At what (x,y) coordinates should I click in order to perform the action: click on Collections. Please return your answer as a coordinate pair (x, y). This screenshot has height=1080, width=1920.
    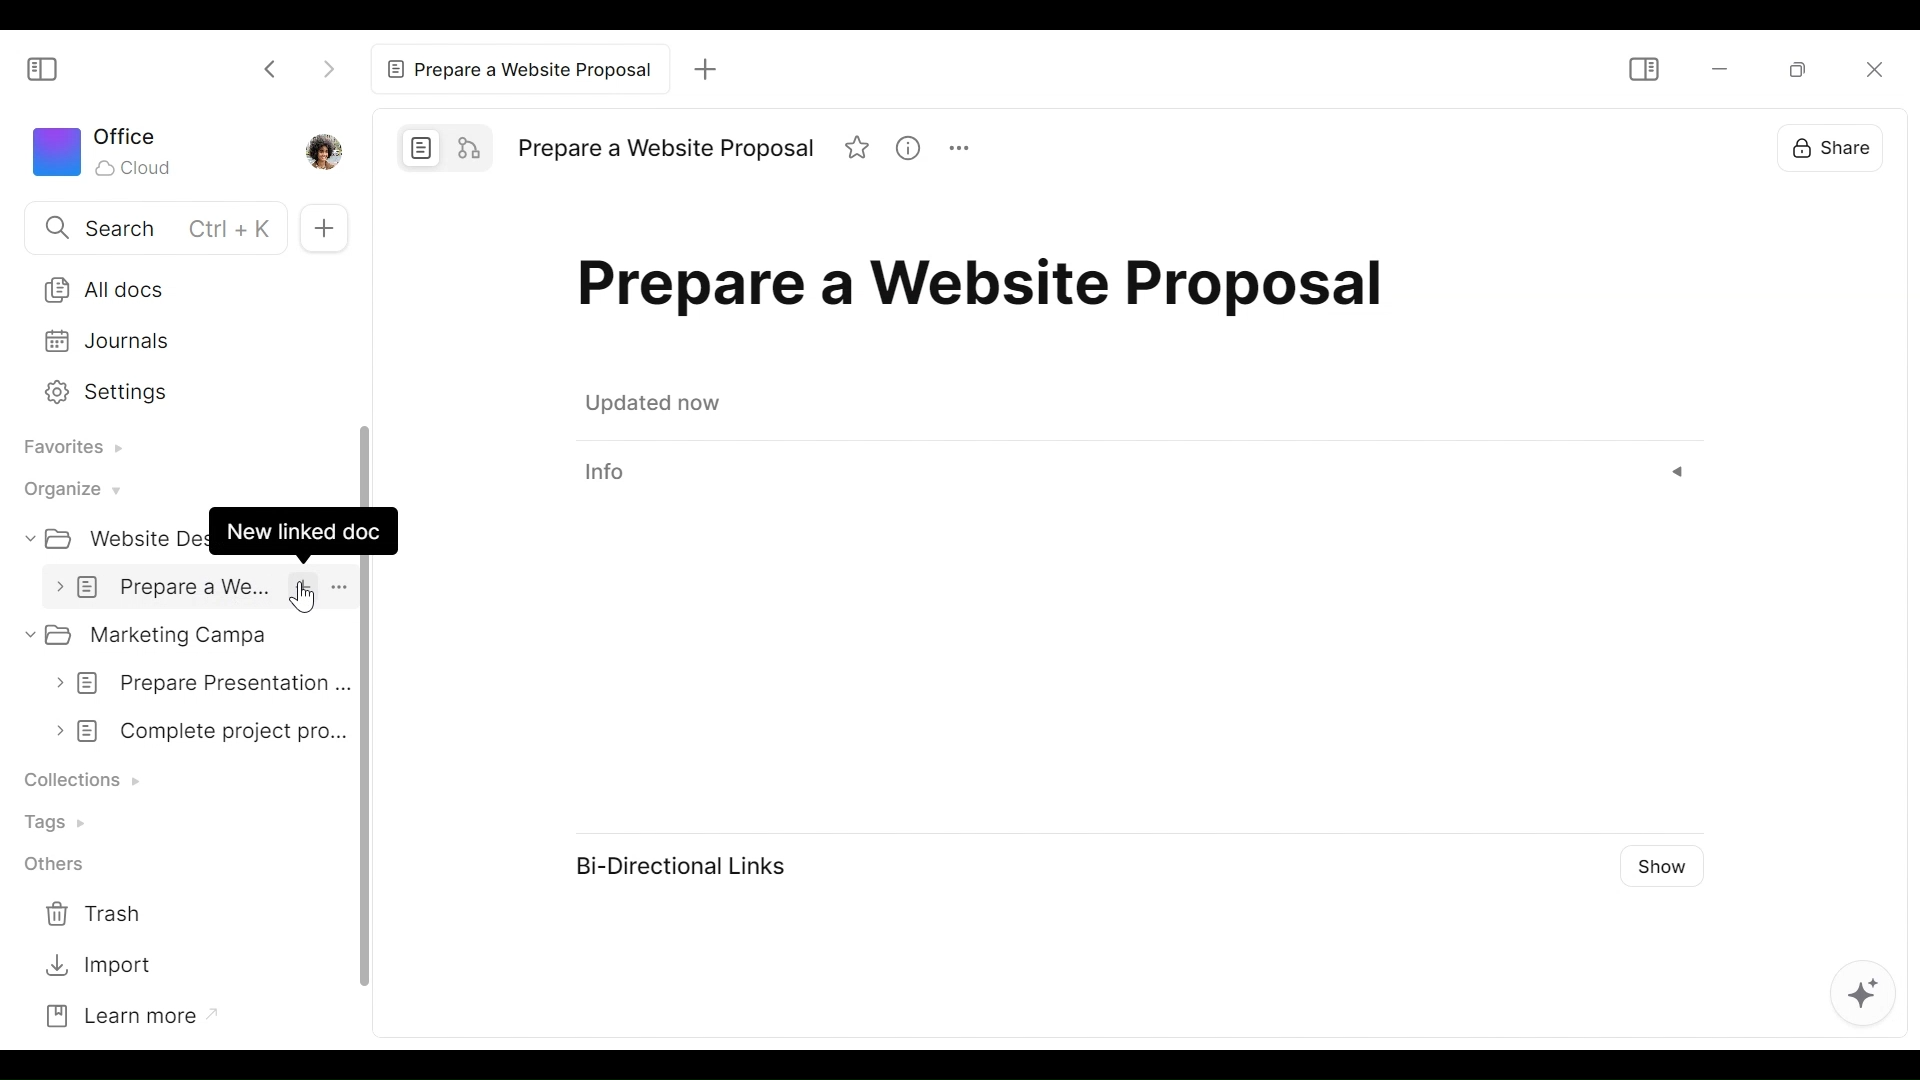
    Looking at the image, I should click on (80, 779).